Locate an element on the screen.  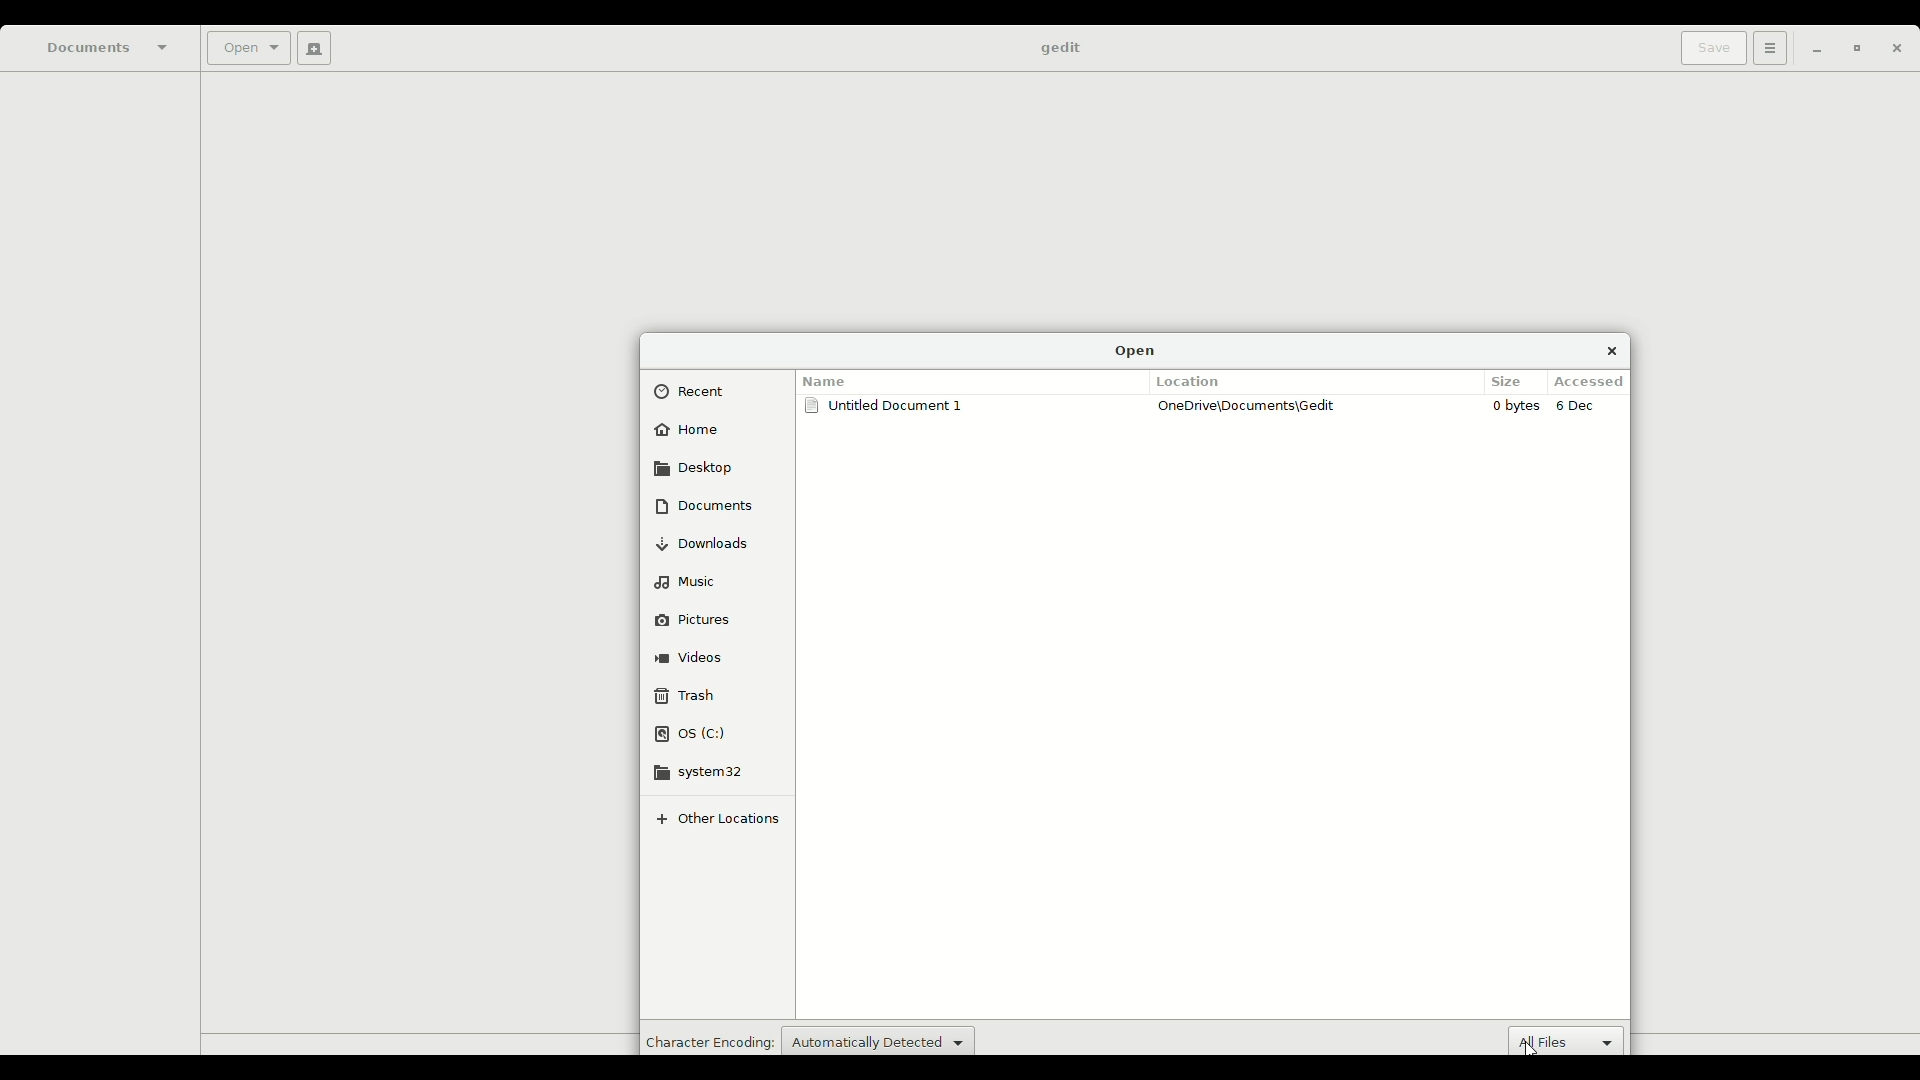
gedit is located at coordinates (1059, 49).